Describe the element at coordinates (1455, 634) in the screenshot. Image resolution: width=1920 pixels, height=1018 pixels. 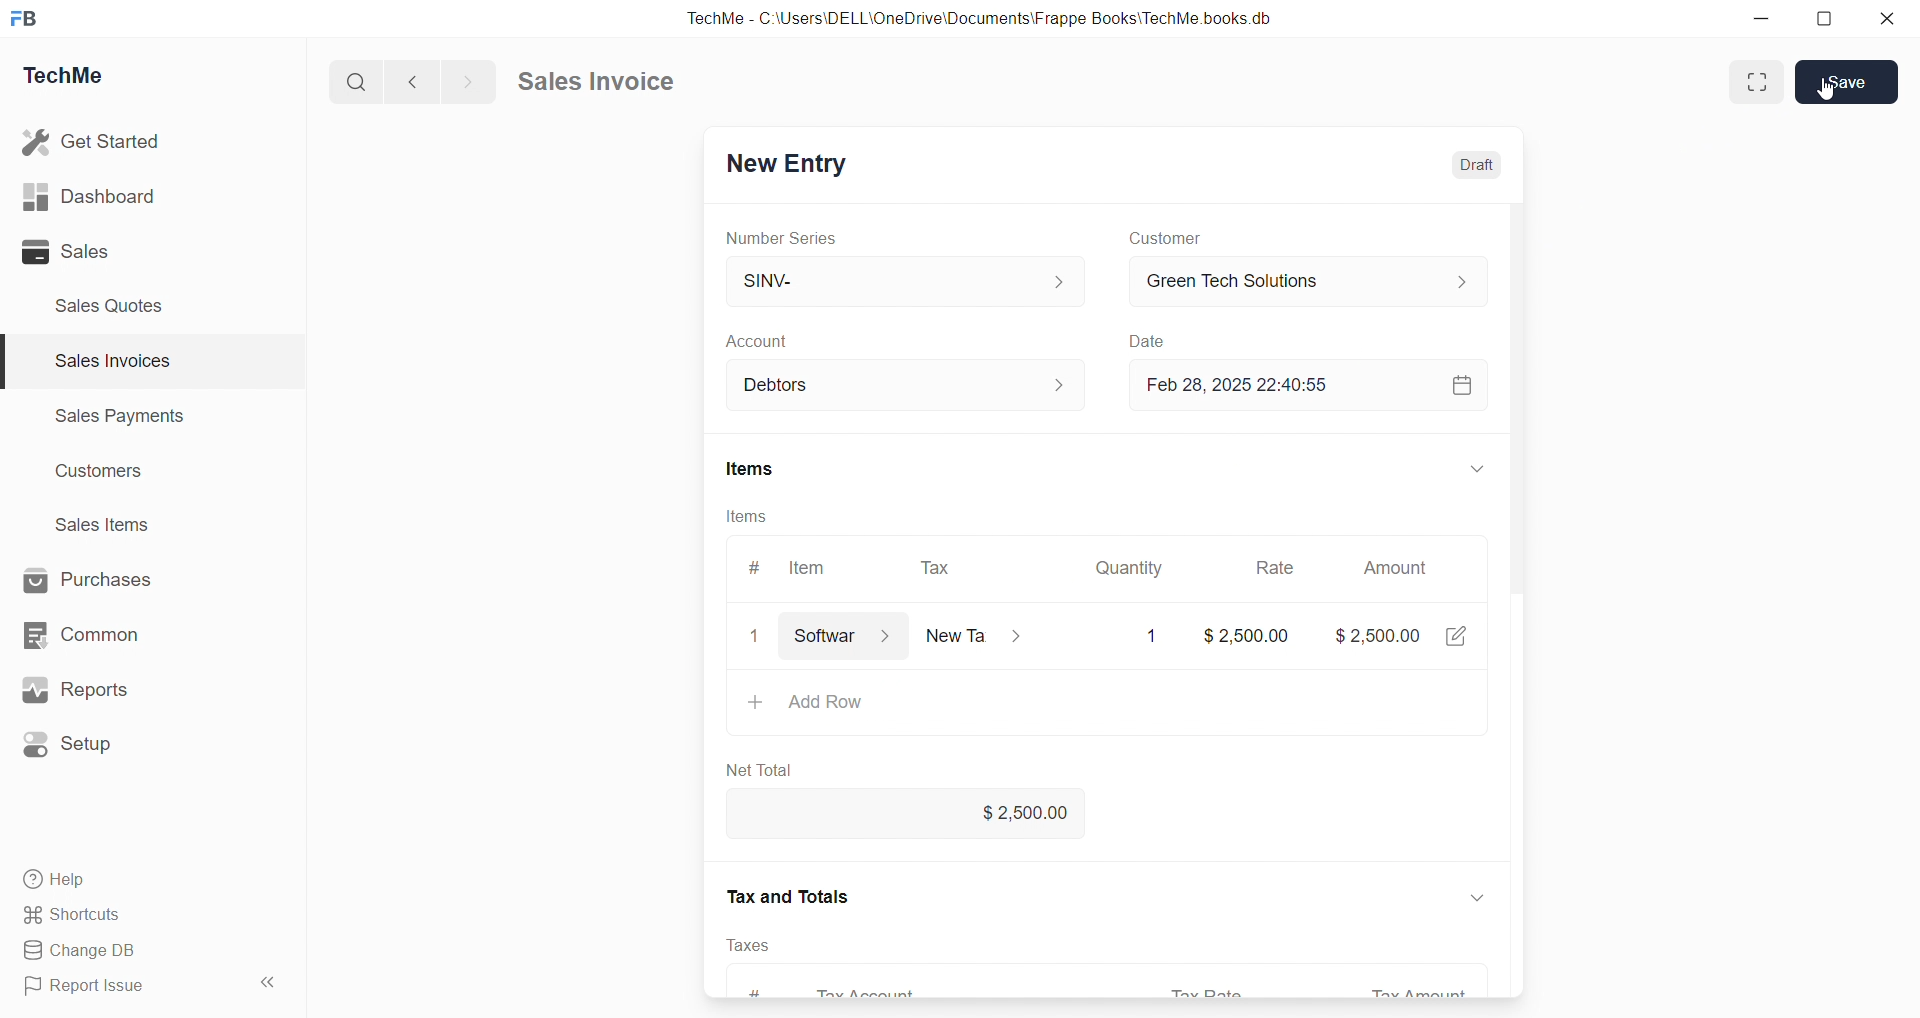
I see `edit` at that location.